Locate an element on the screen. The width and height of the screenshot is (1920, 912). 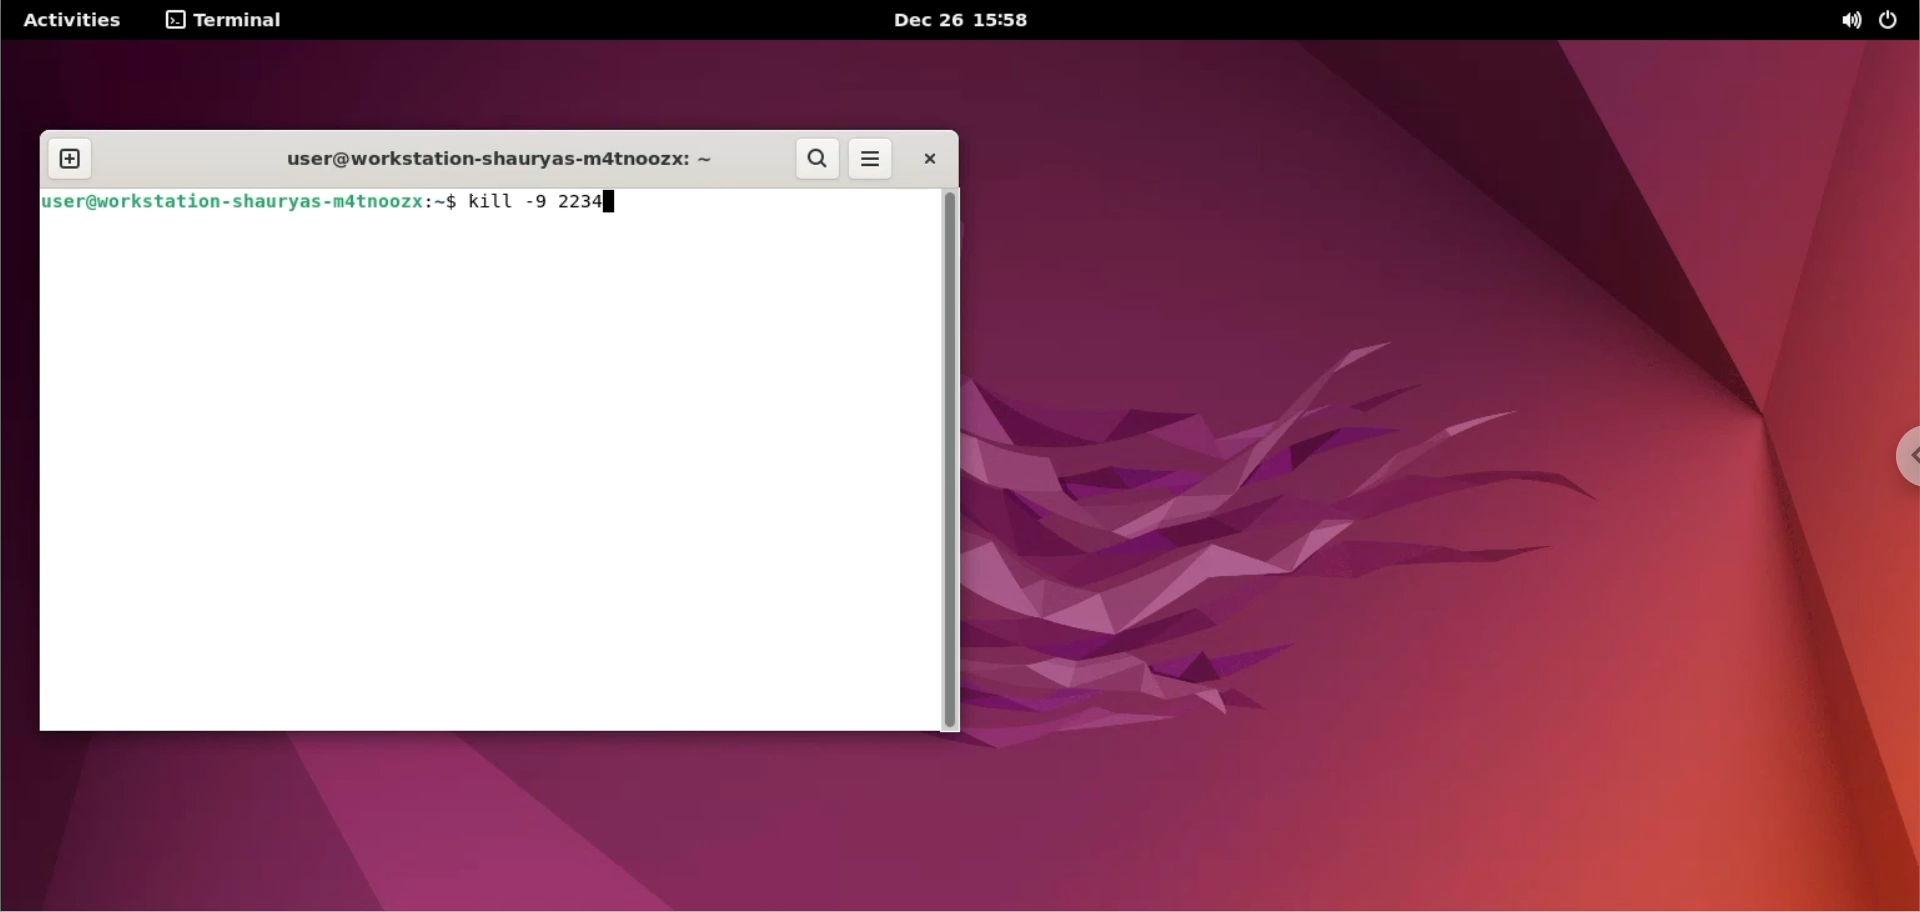
Activities is located at coordinates (70, 21).